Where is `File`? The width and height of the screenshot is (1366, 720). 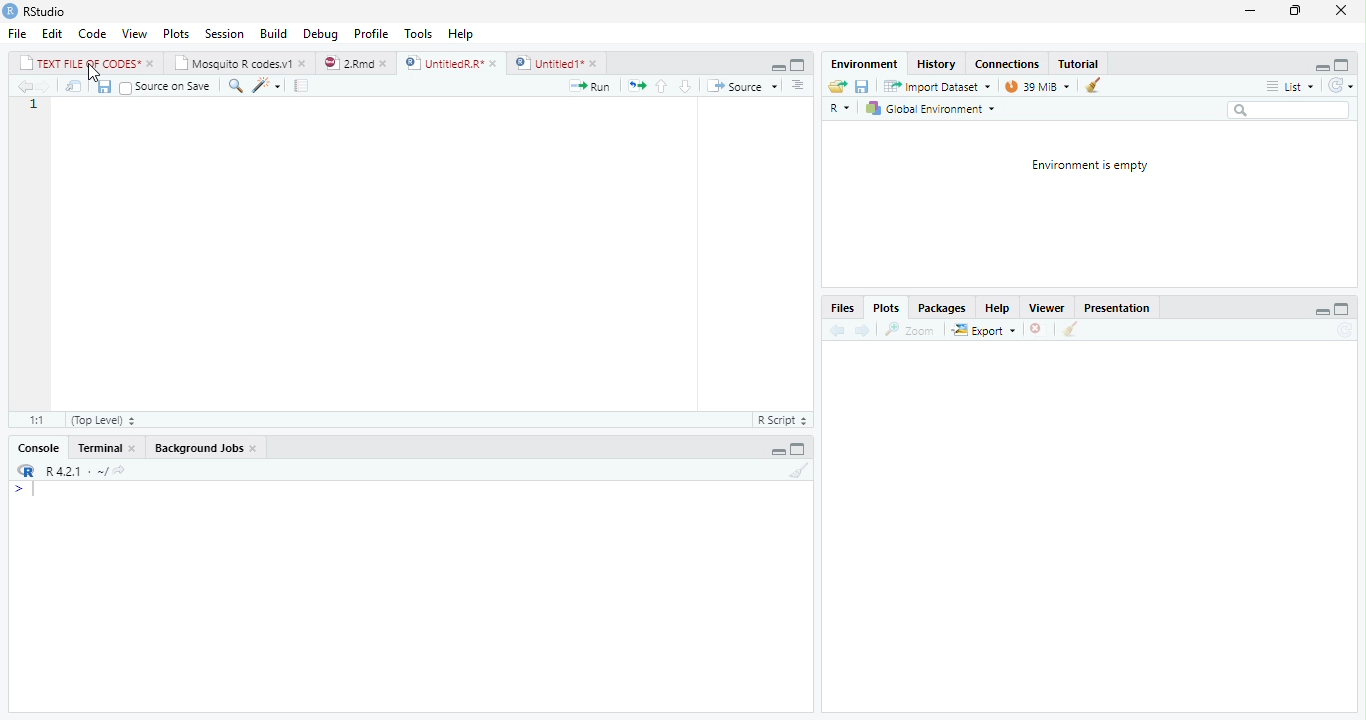 File is located at coordinates (16, 33).